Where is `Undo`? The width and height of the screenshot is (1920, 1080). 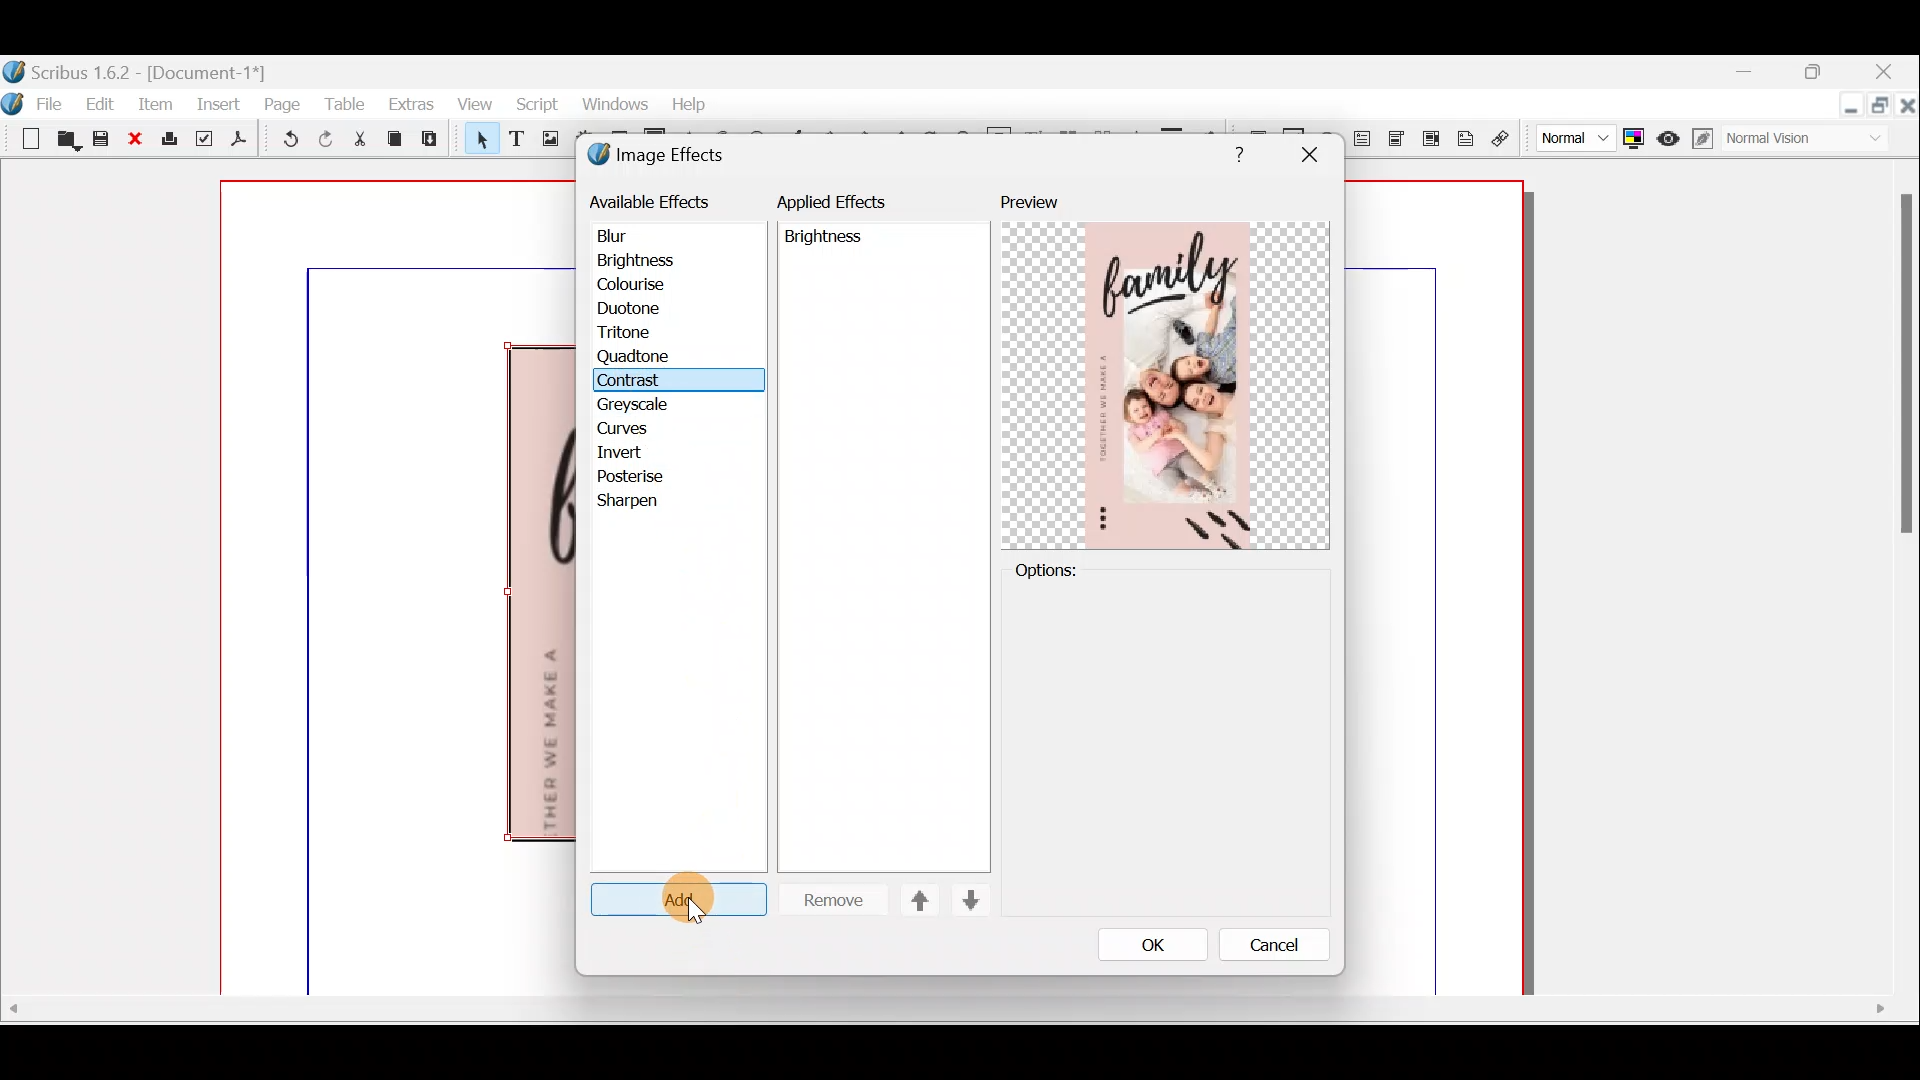
Undo is located at coordinates (284, 142).